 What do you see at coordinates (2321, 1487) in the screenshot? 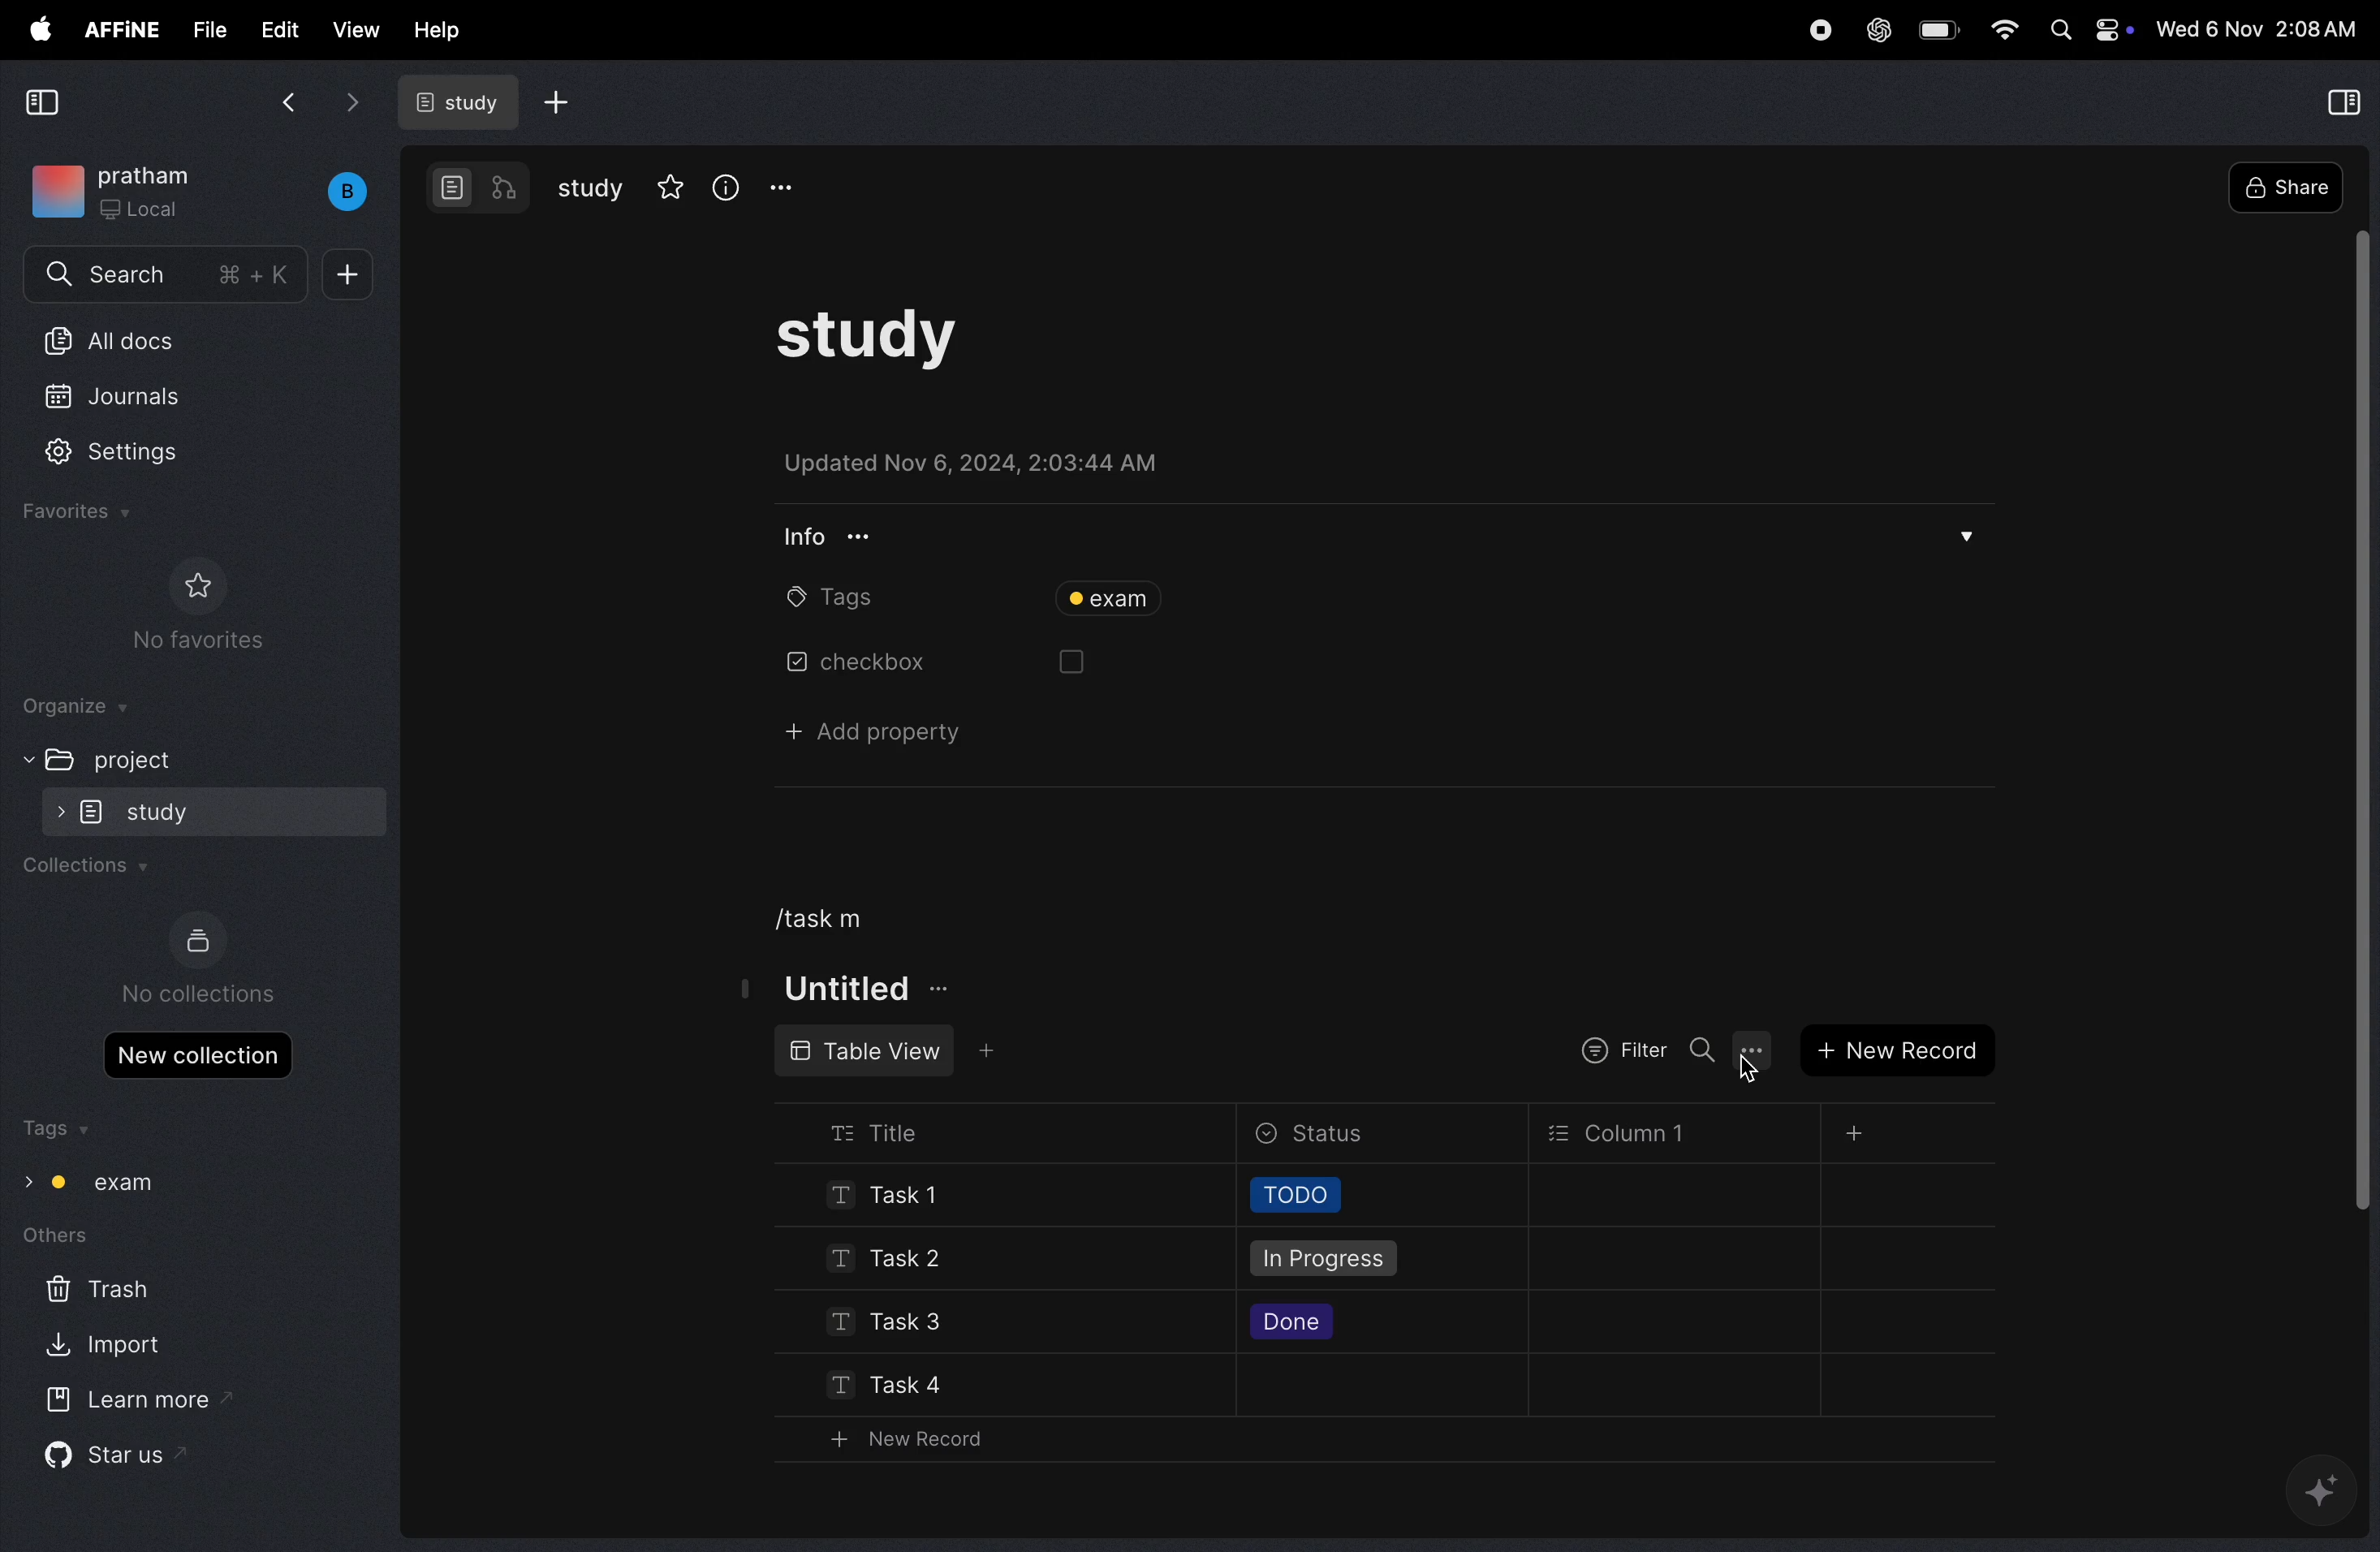
I see `gemini` at bounding box center [2321, 1487].